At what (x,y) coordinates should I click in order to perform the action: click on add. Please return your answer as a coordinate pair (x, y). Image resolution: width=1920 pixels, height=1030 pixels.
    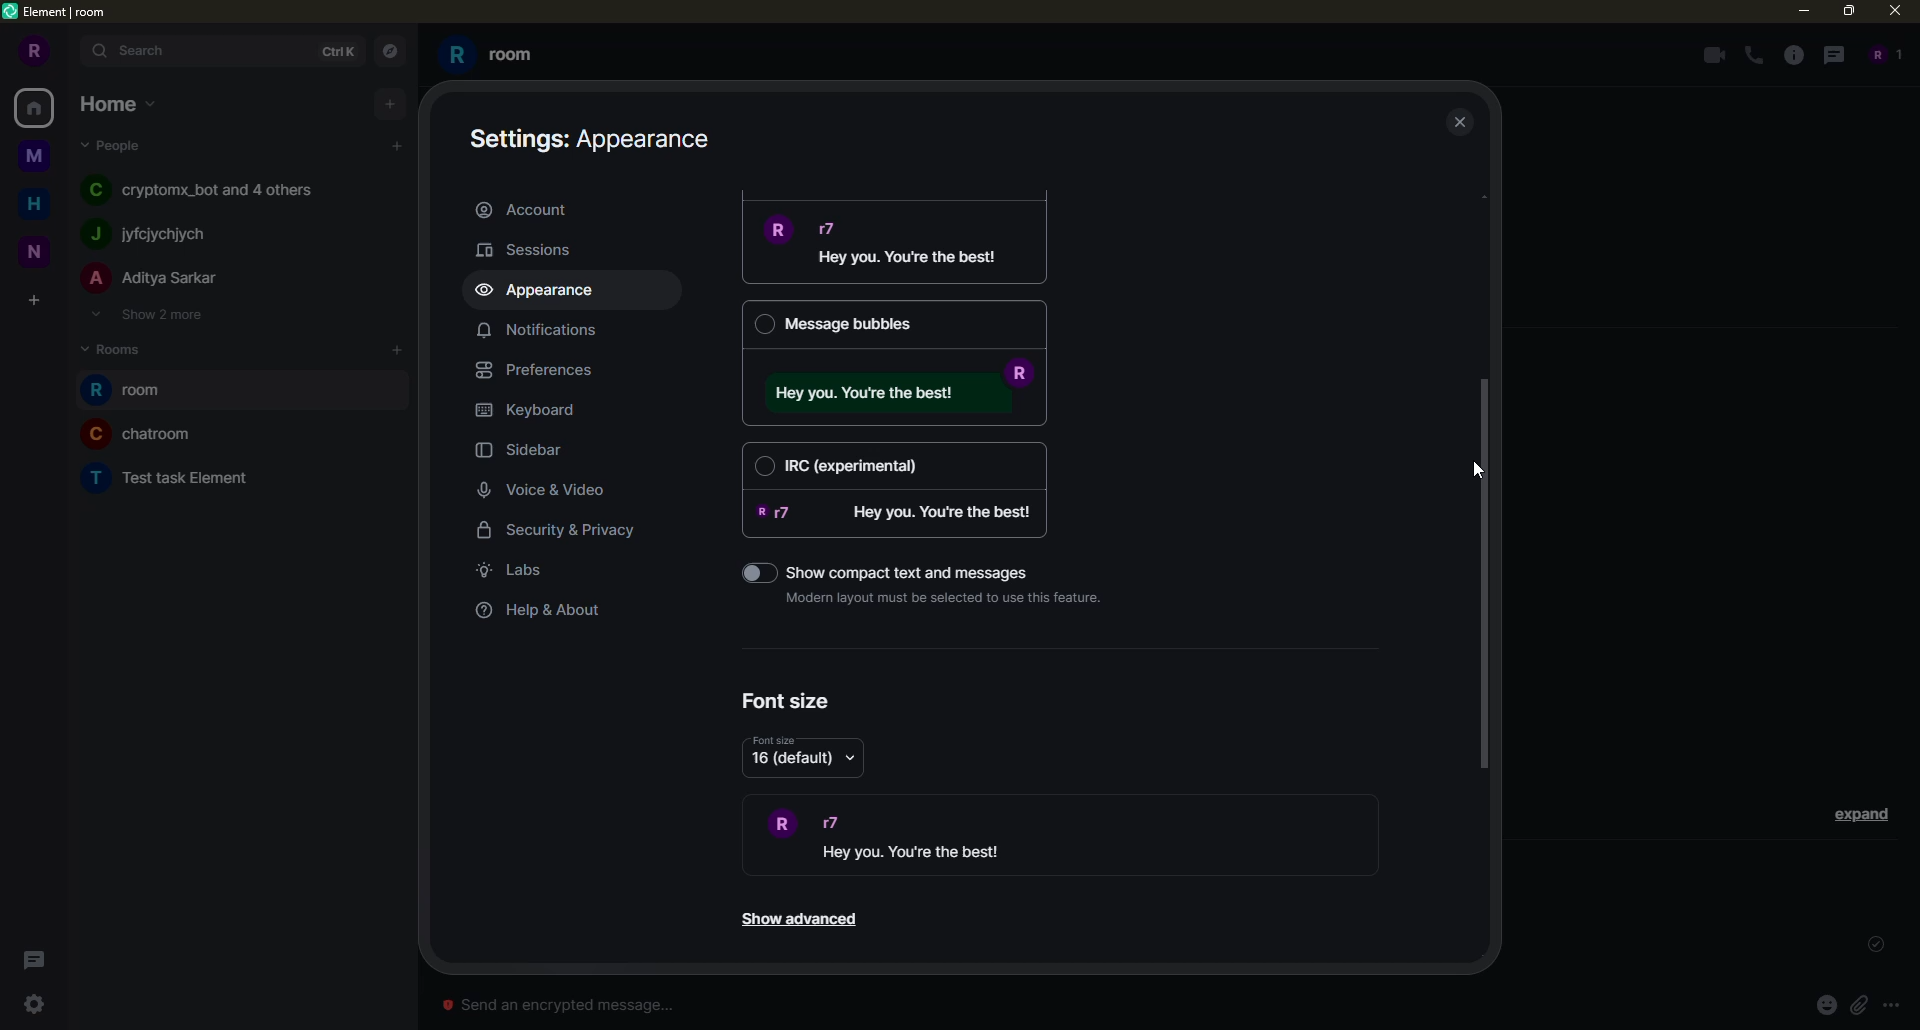
    Looking at the image, I should click on (390, 102).